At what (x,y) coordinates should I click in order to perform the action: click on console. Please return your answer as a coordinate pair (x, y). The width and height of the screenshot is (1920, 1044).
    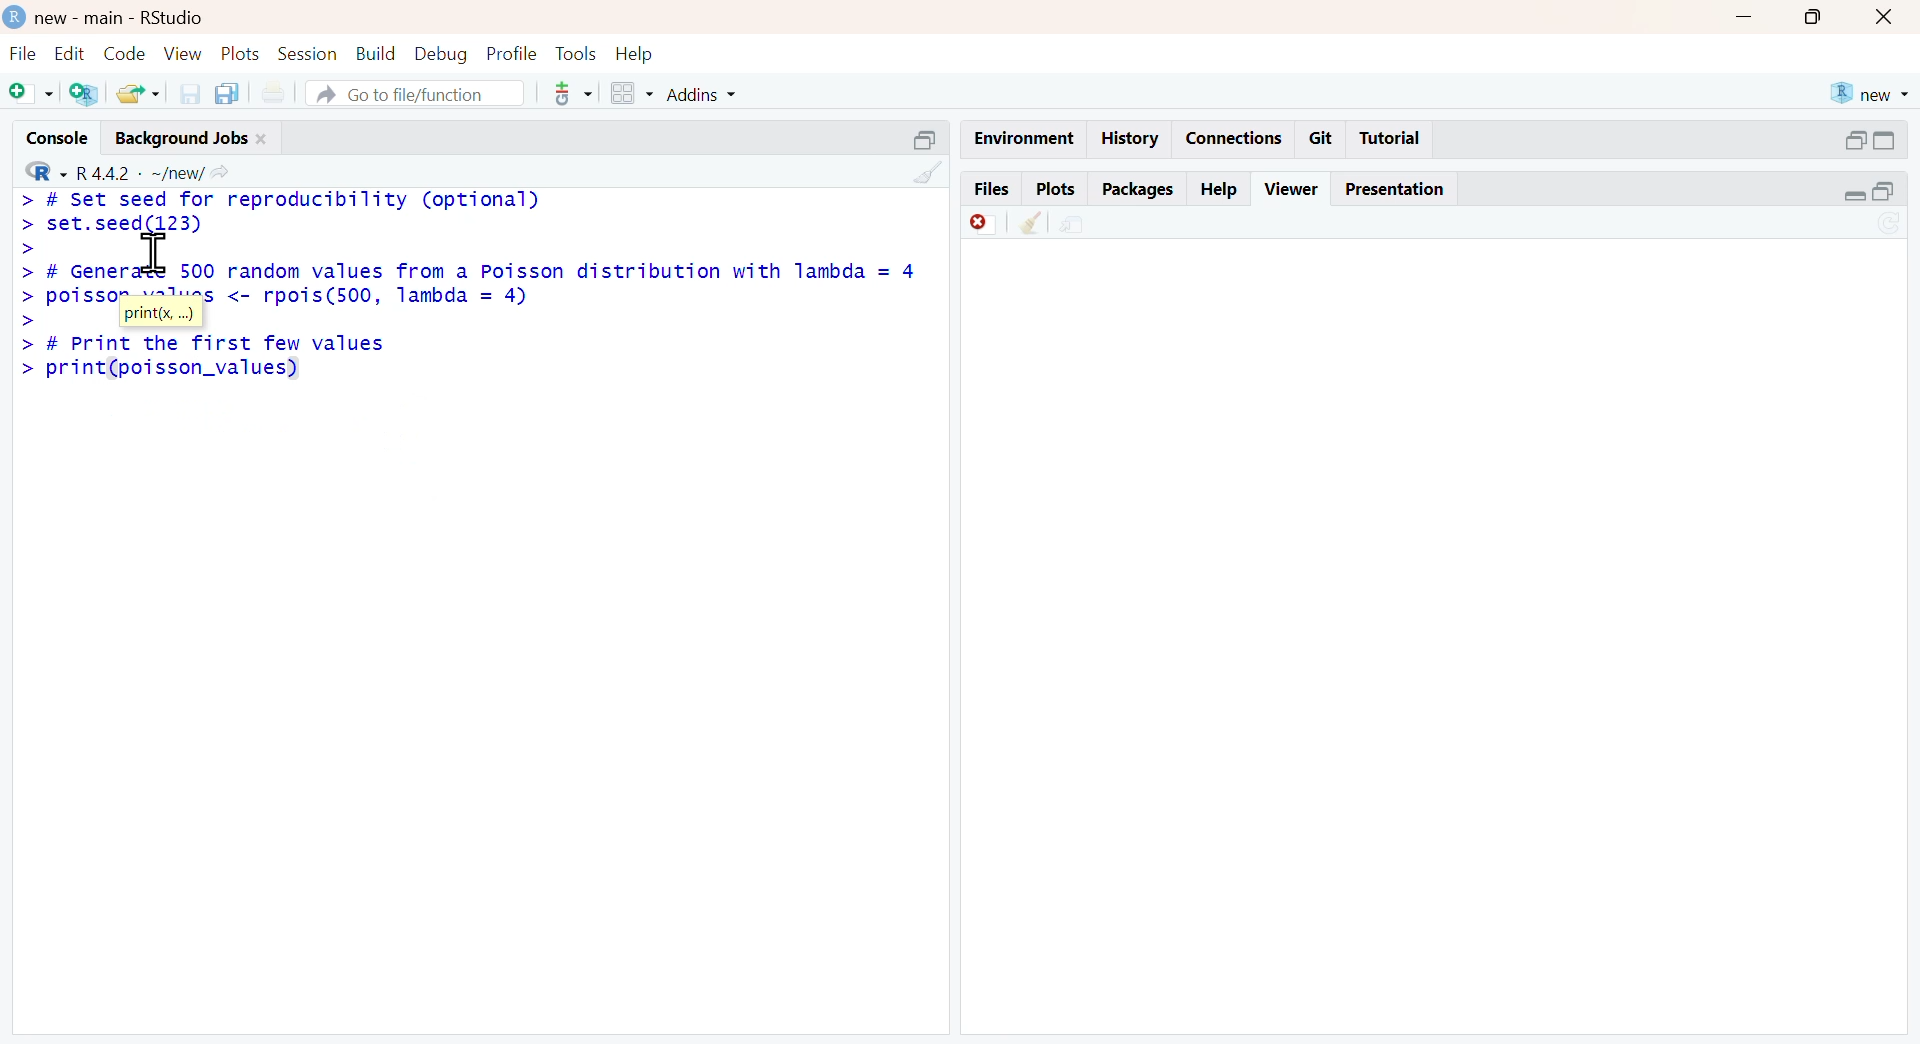
    Looking at the image, I should click on (58, 138).